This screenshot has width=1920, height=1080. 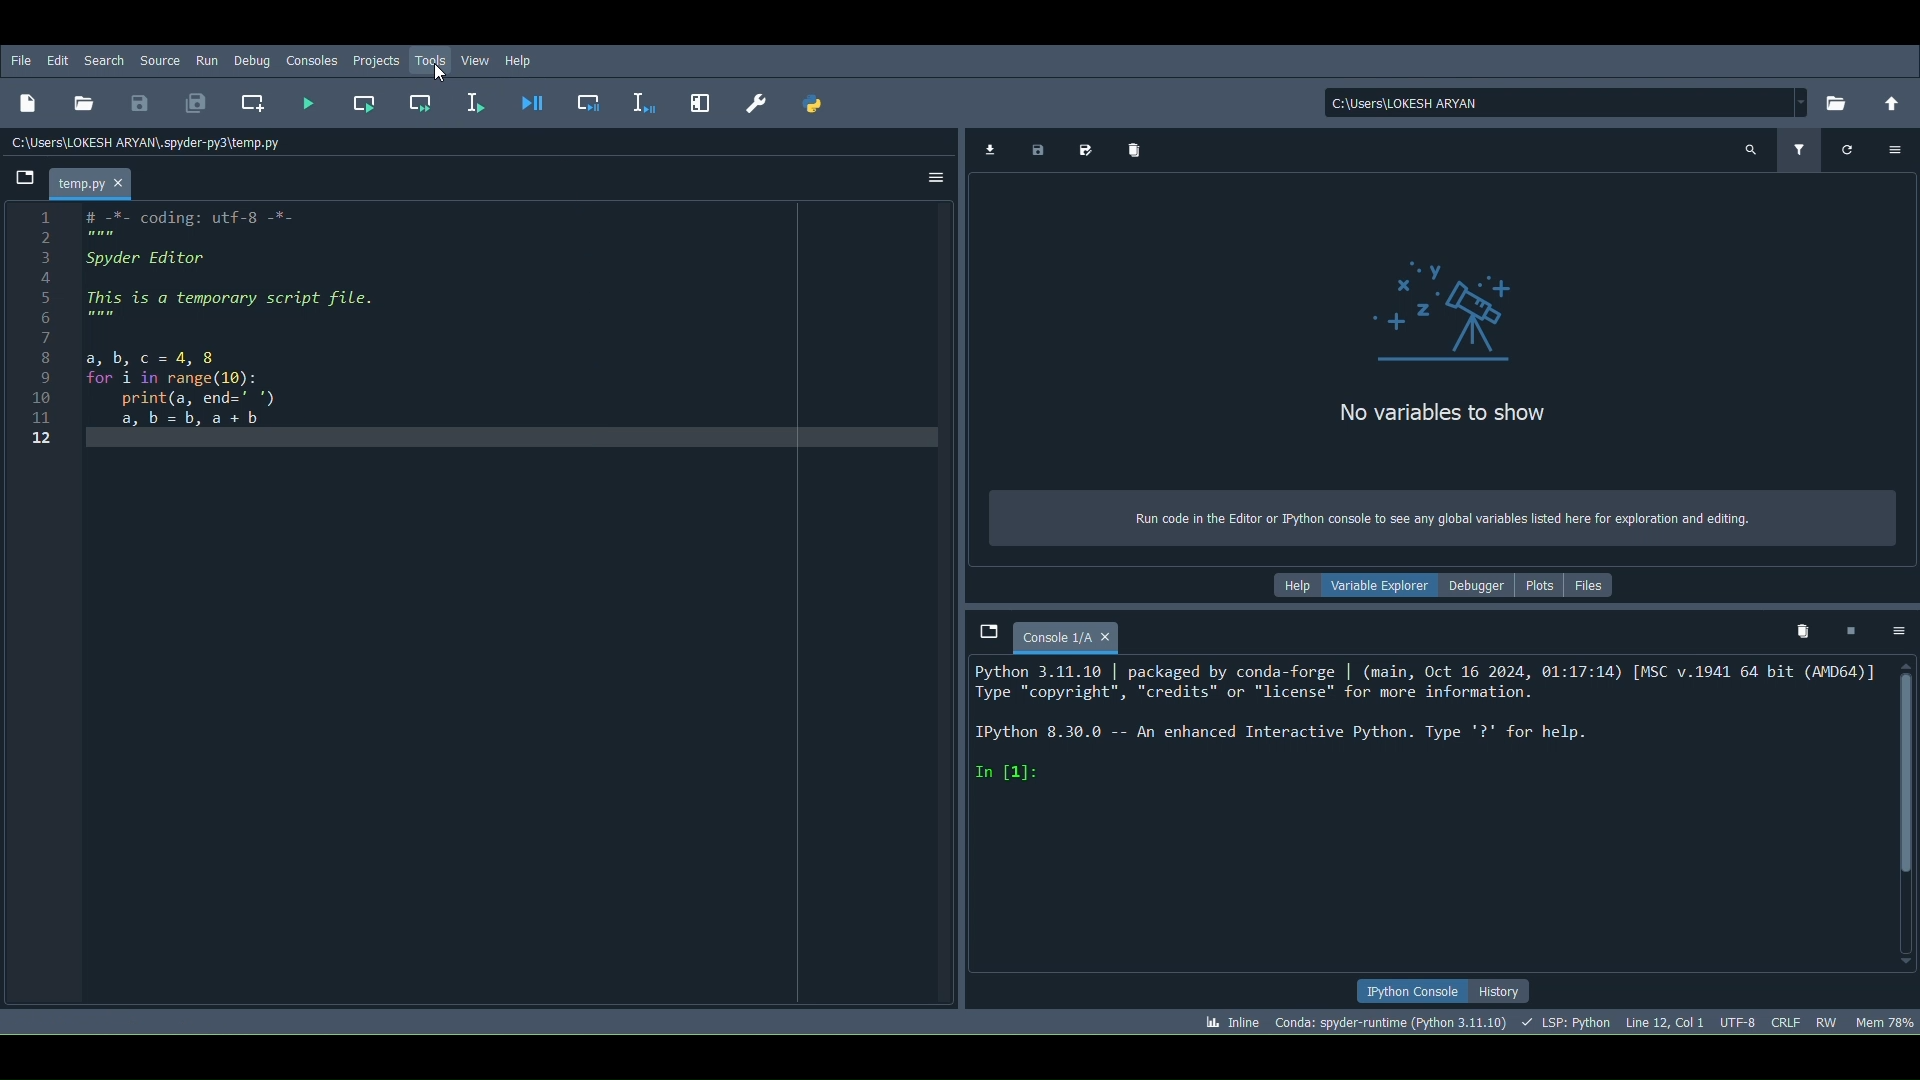 What do you see at coordinates (1414, 989) in the screenshot?
I see `IPython console` at bounding box center [1414, 989].